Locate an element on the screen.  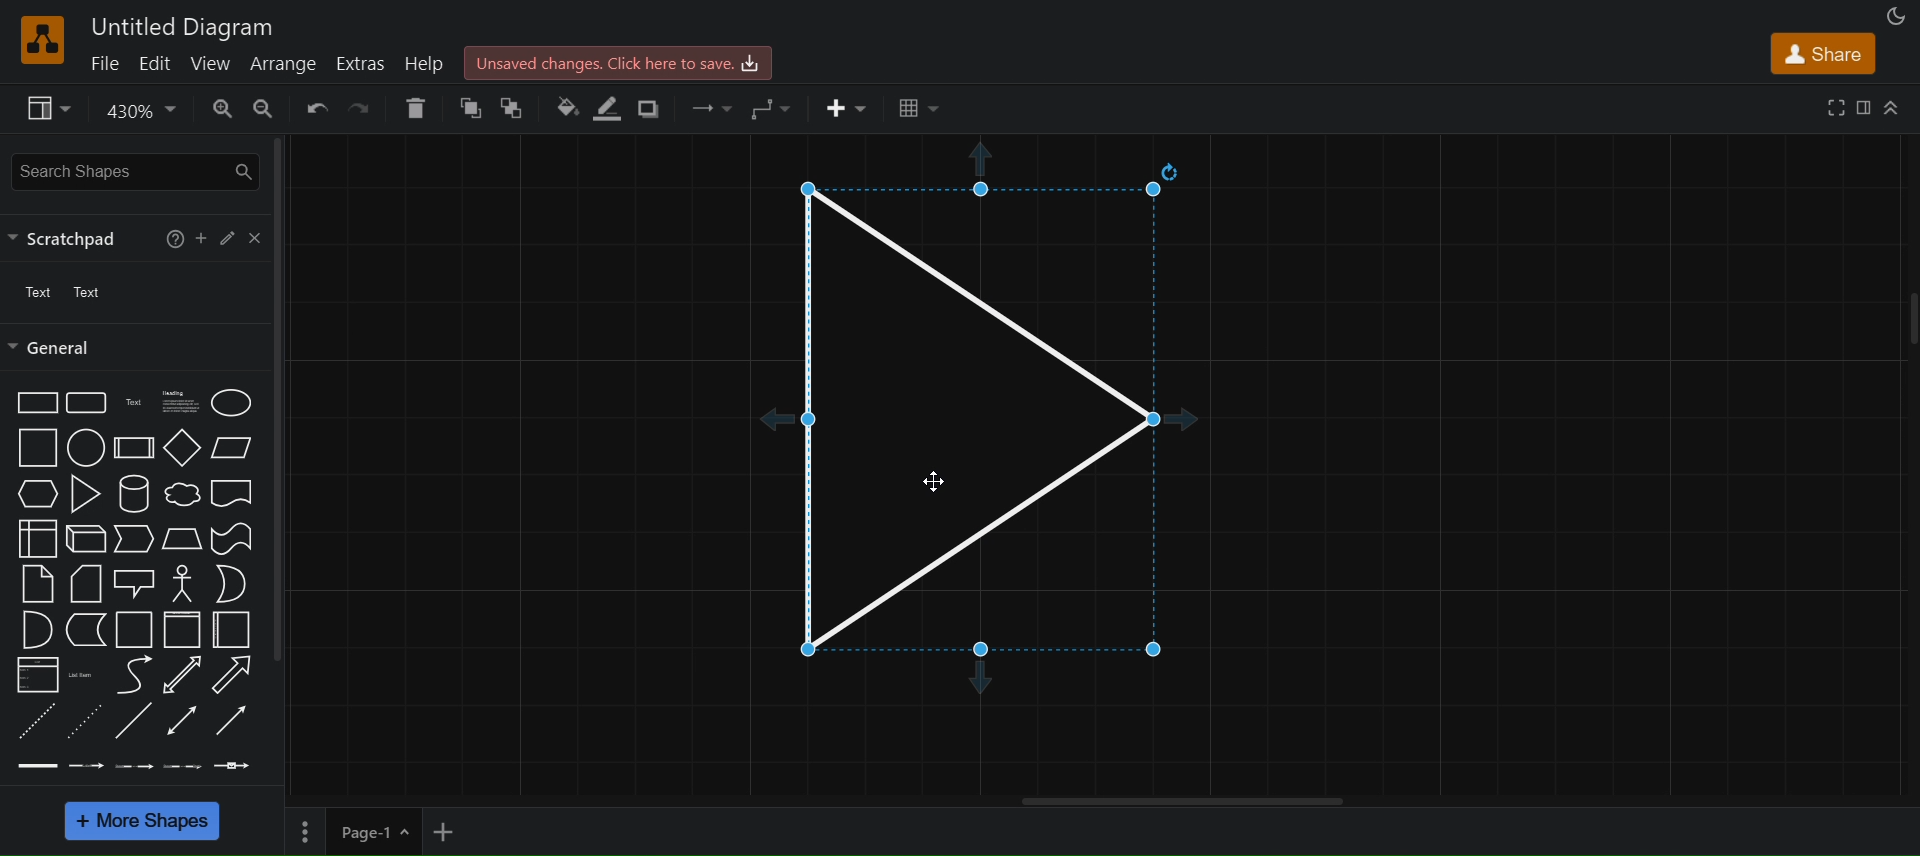
search shapes is located at coordinates (138, 172).